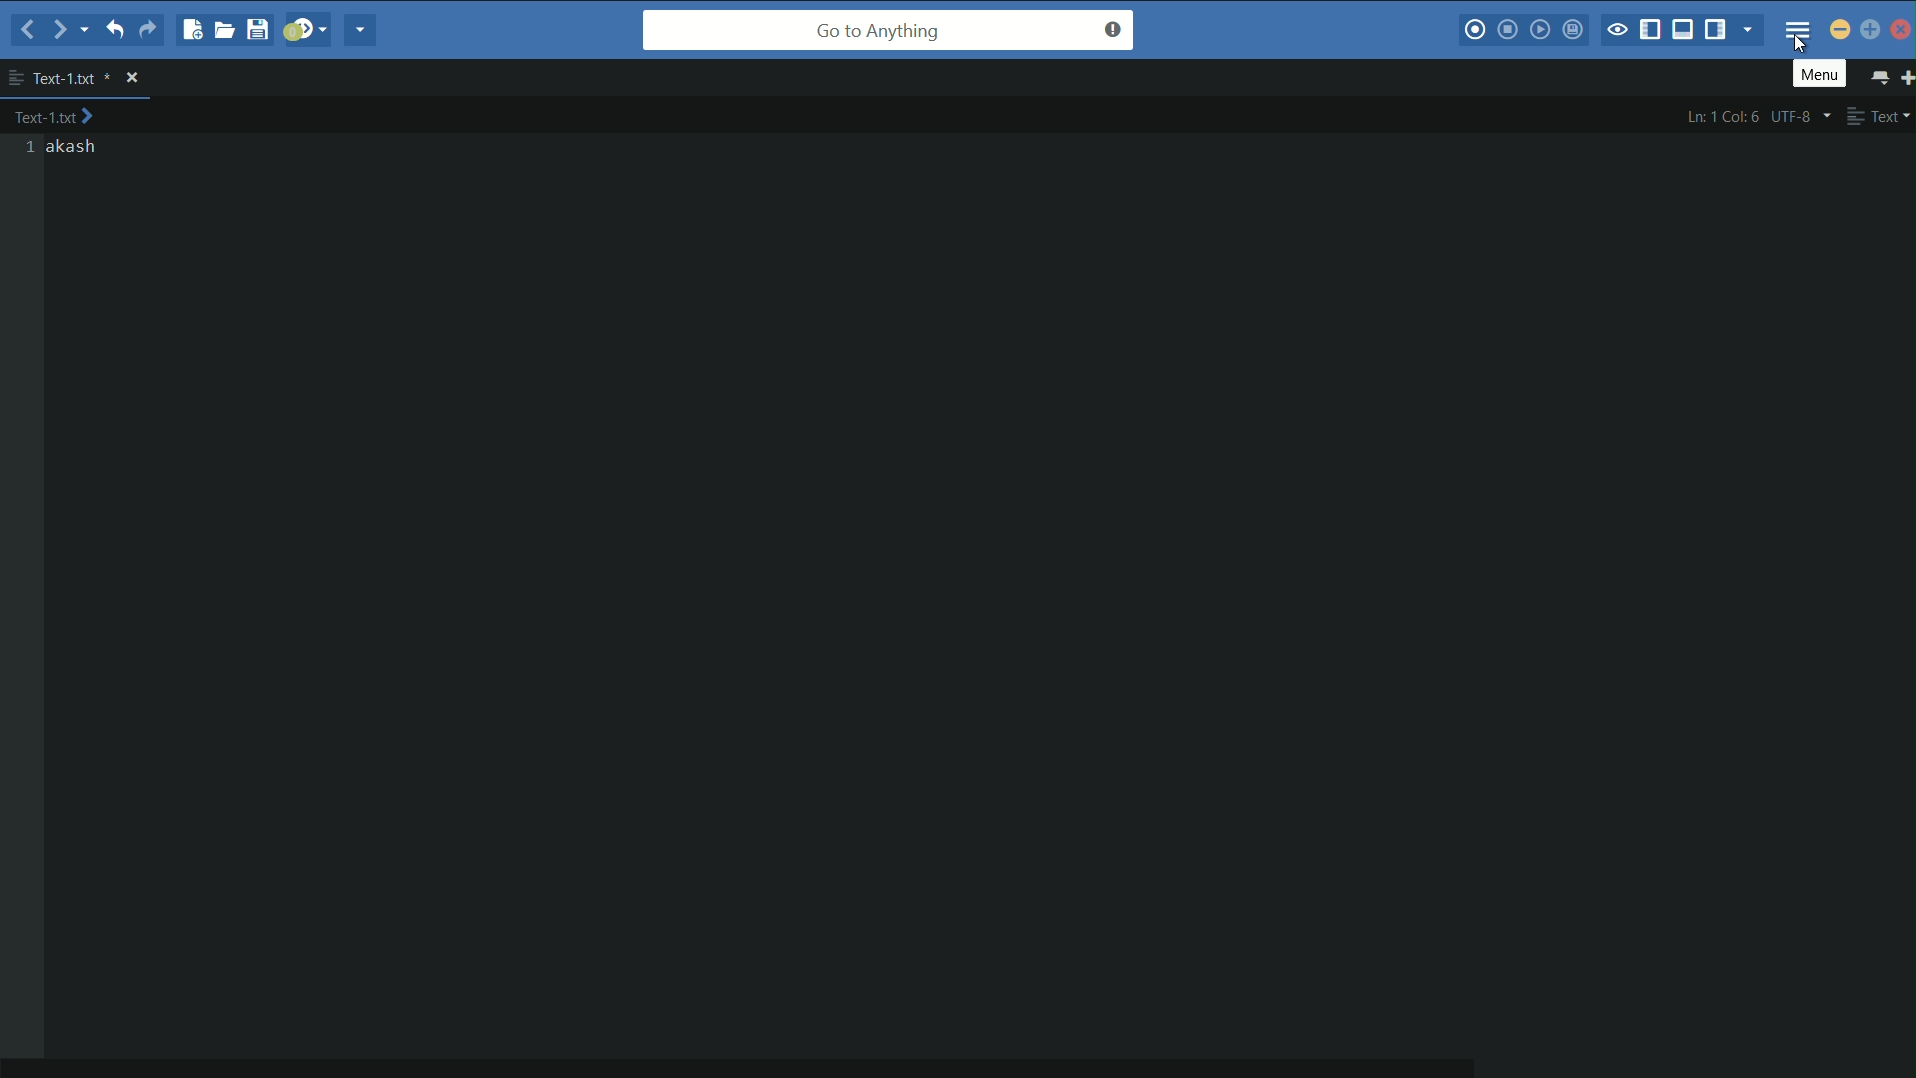 The height and width of the screenshot is (1078, 1916). Describe the element at coordinates (113, 28) in the screenshot. I see `undo` at that location.